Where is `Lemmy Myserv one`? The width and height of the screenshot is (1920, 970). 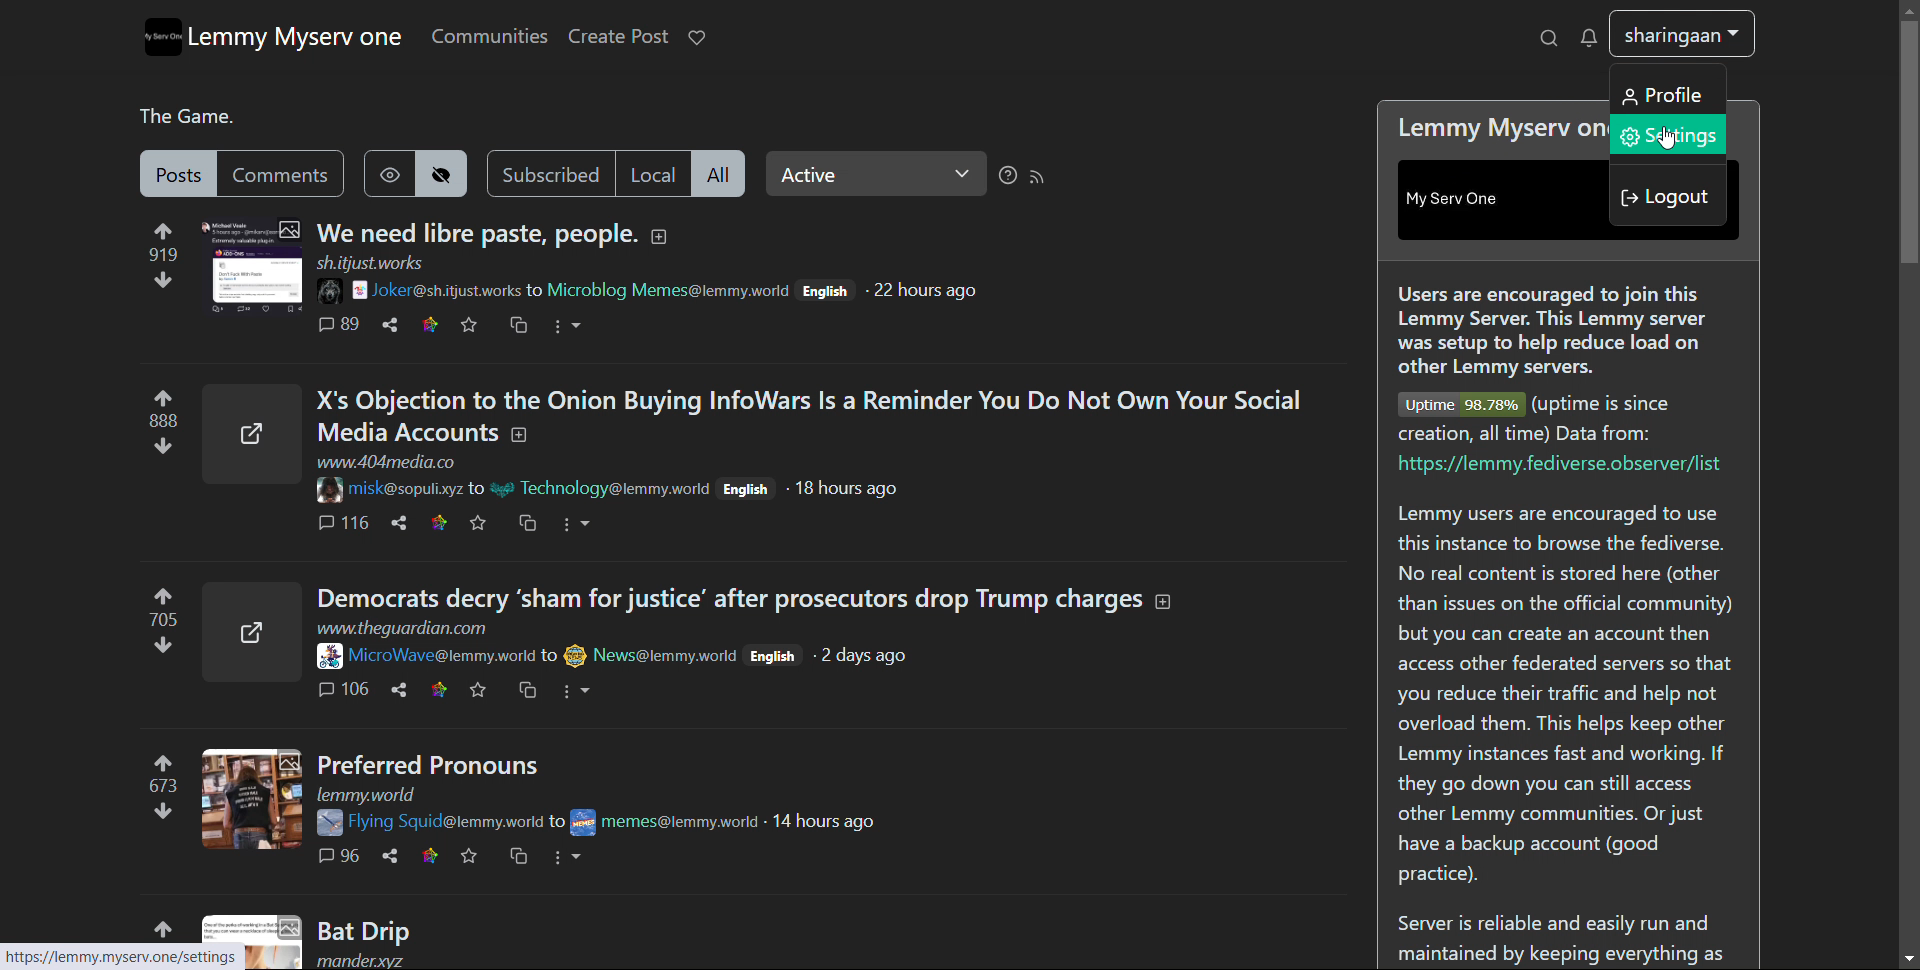 Lemmy Myserv one is located at coordinates (1499, 130).